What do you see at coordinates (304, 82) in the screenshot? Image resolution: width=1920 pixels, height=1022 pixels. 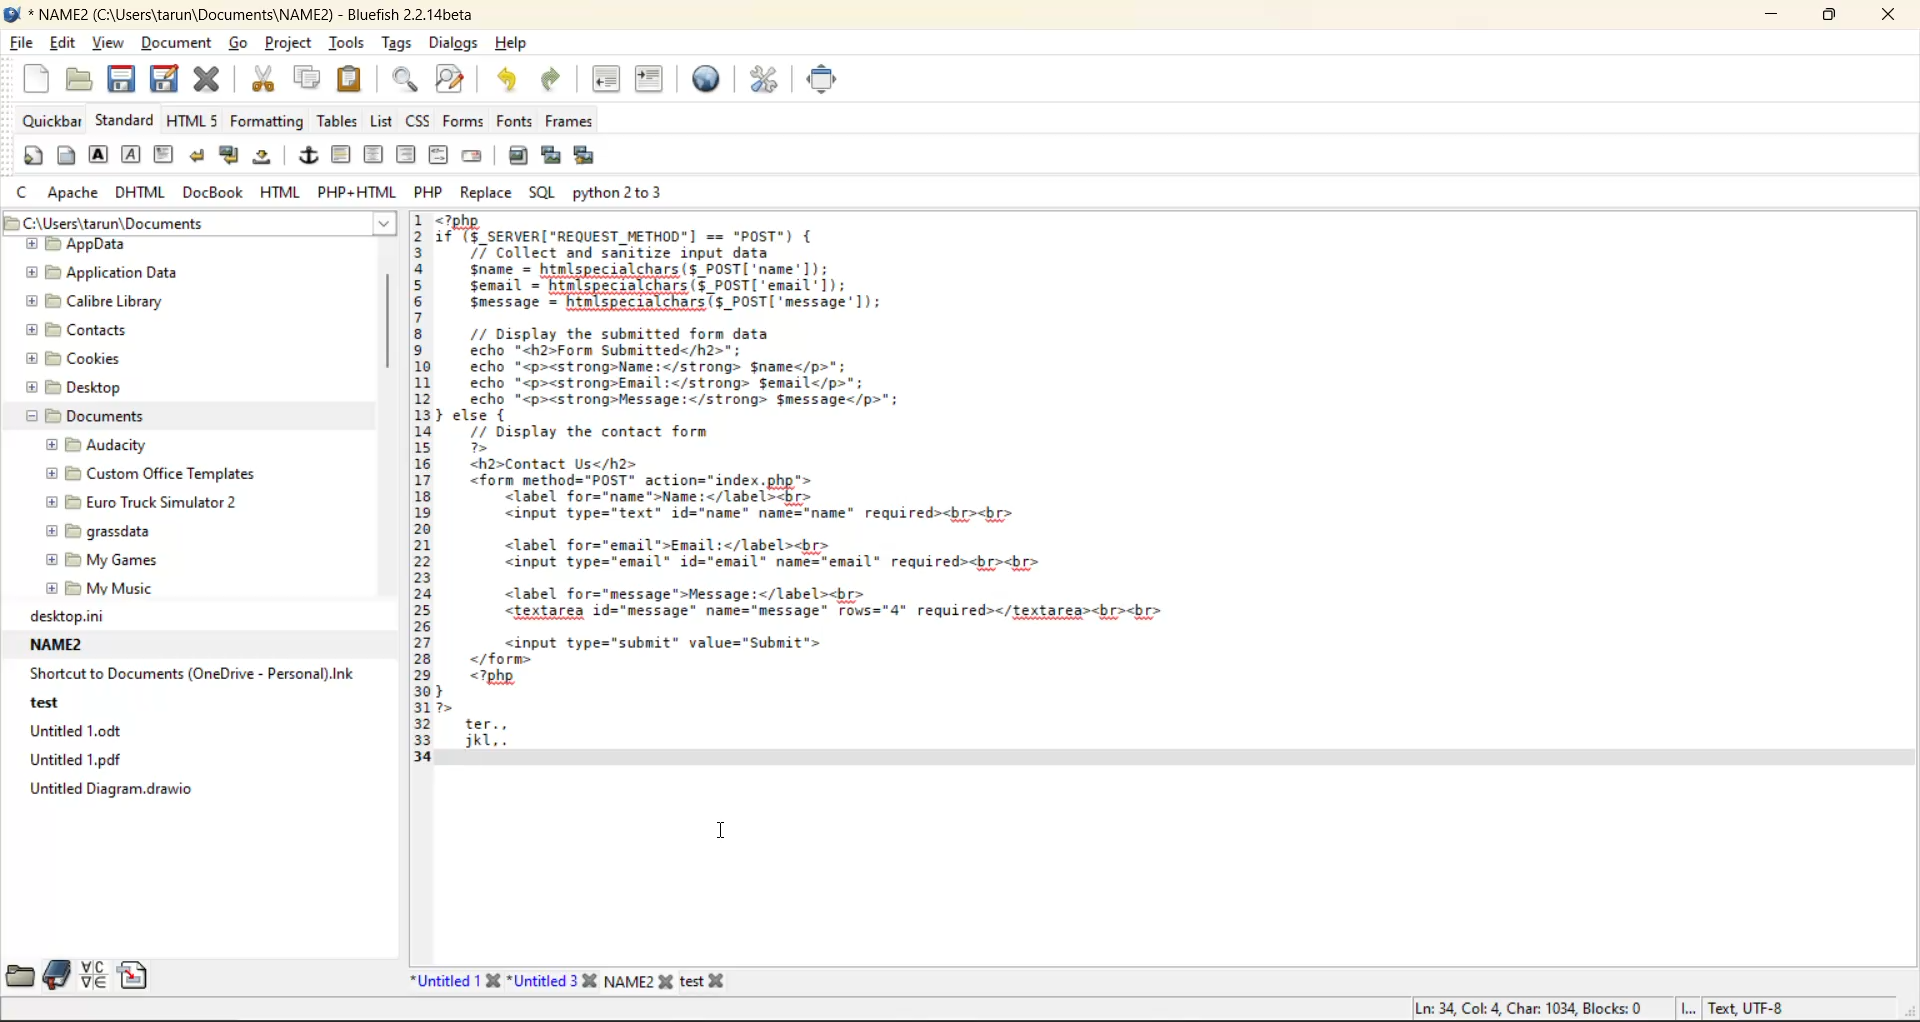 I see `copy` at bounding box center [304, 82].